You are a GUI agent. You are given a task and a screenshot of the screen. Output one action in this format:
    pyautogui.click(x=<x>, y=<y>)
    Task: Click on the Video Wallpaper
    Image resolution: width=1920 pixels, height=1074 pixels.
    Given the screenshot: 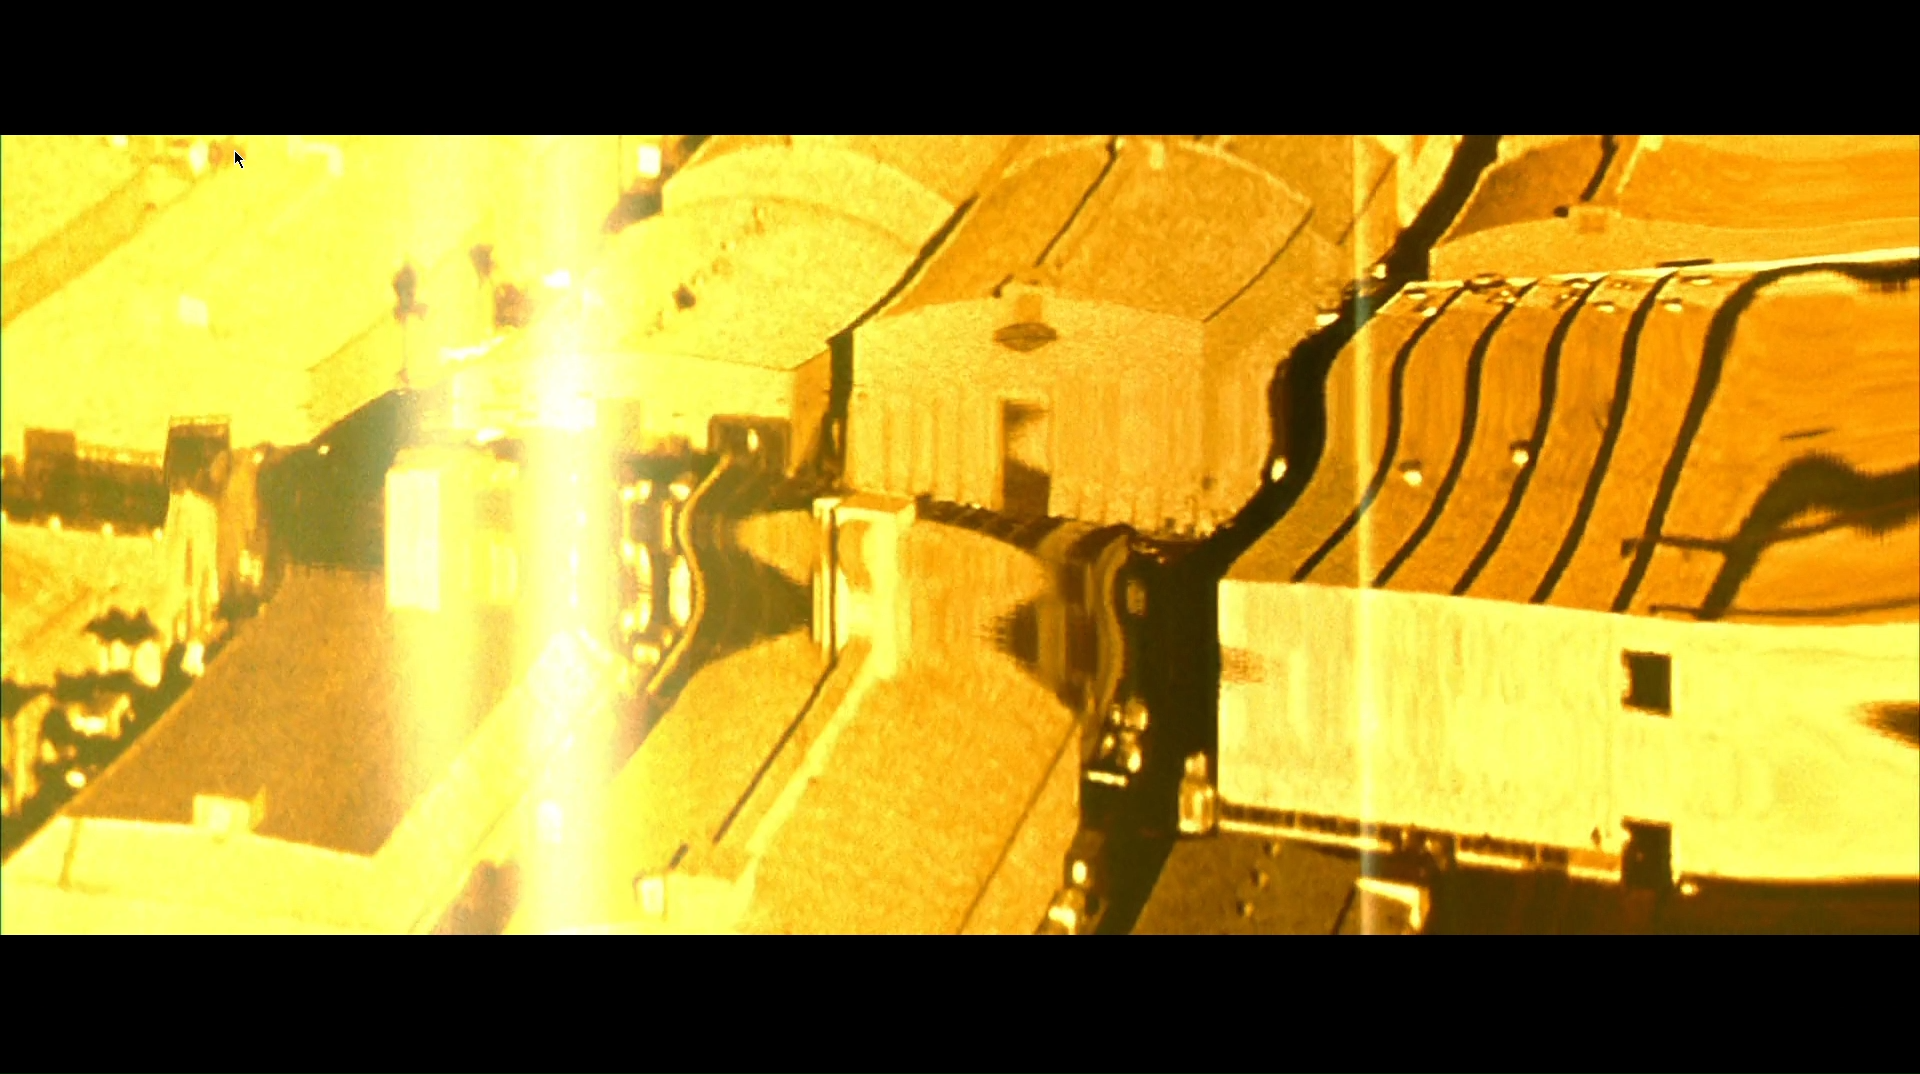 What is the action you would take?
    pyautogui.click(x=961, y=537)
    